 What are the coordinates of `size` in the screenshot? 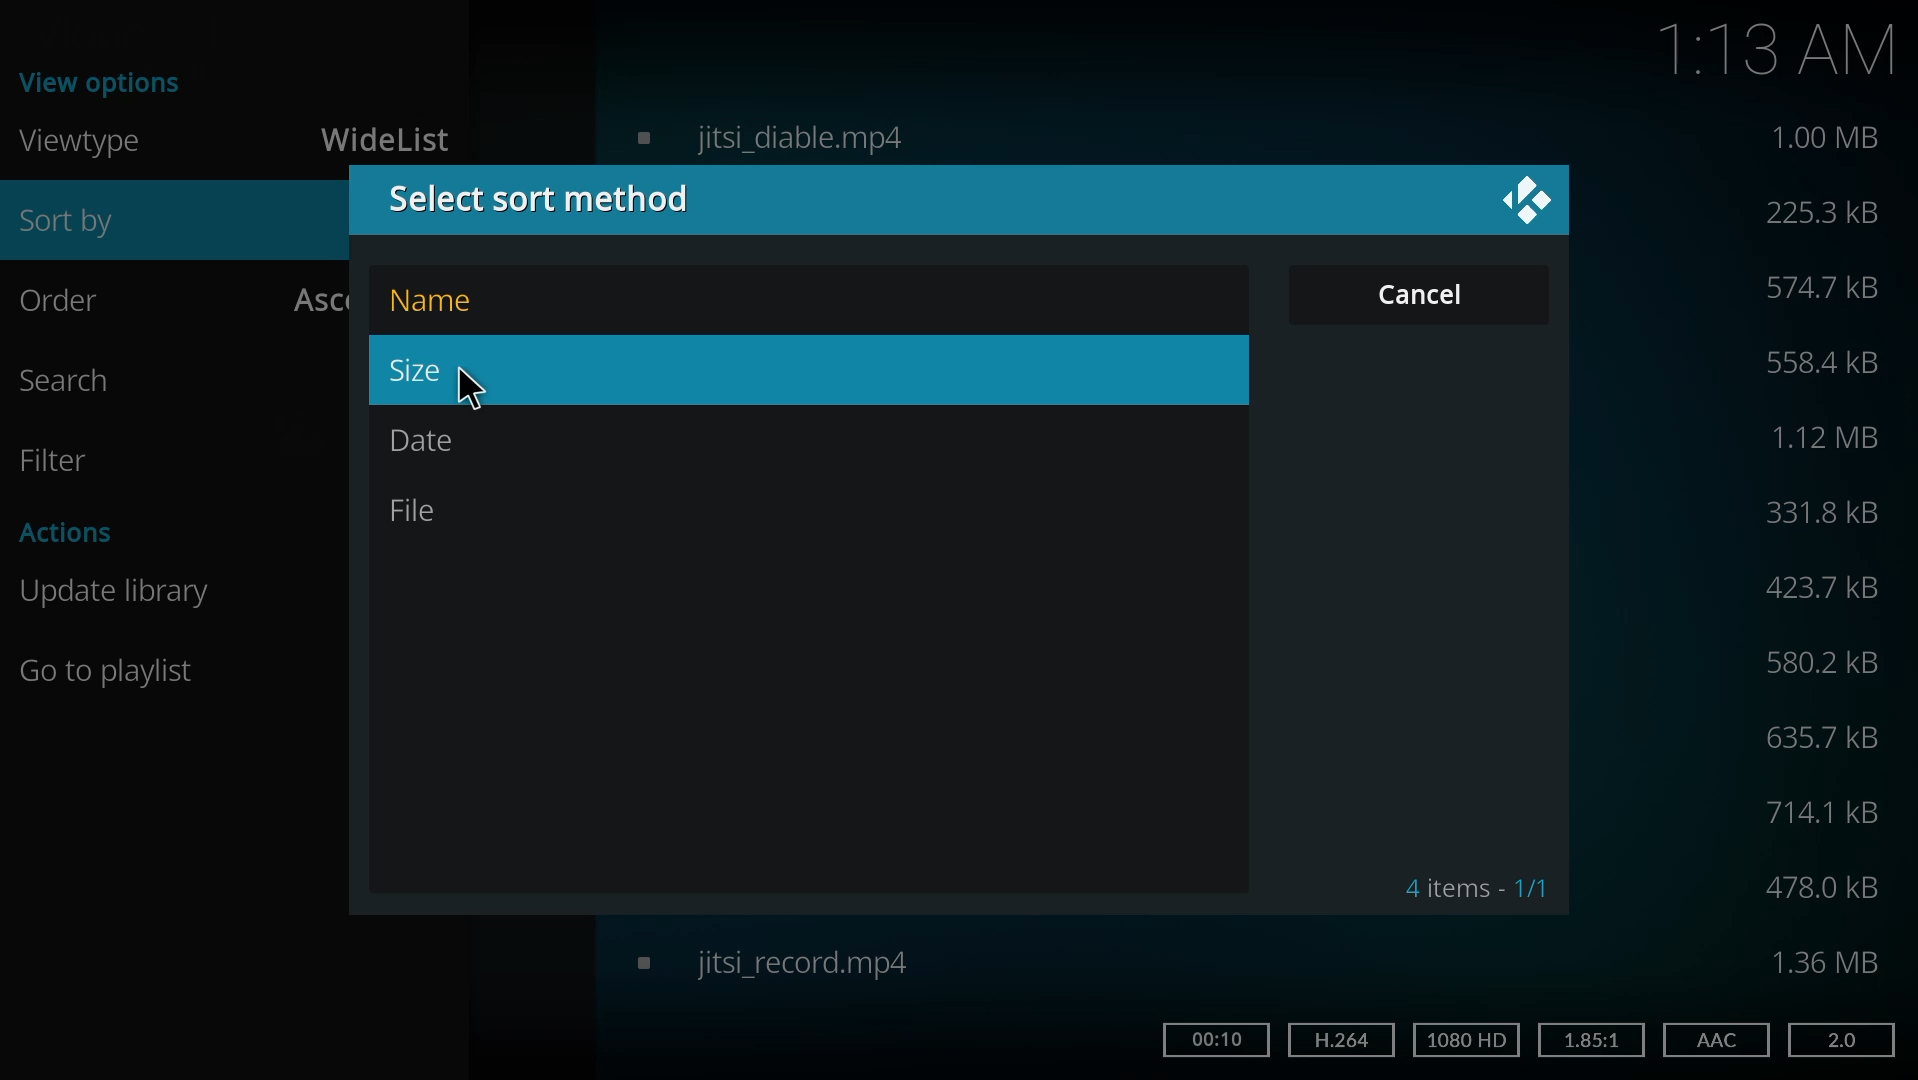 It's located at (1812, 812).